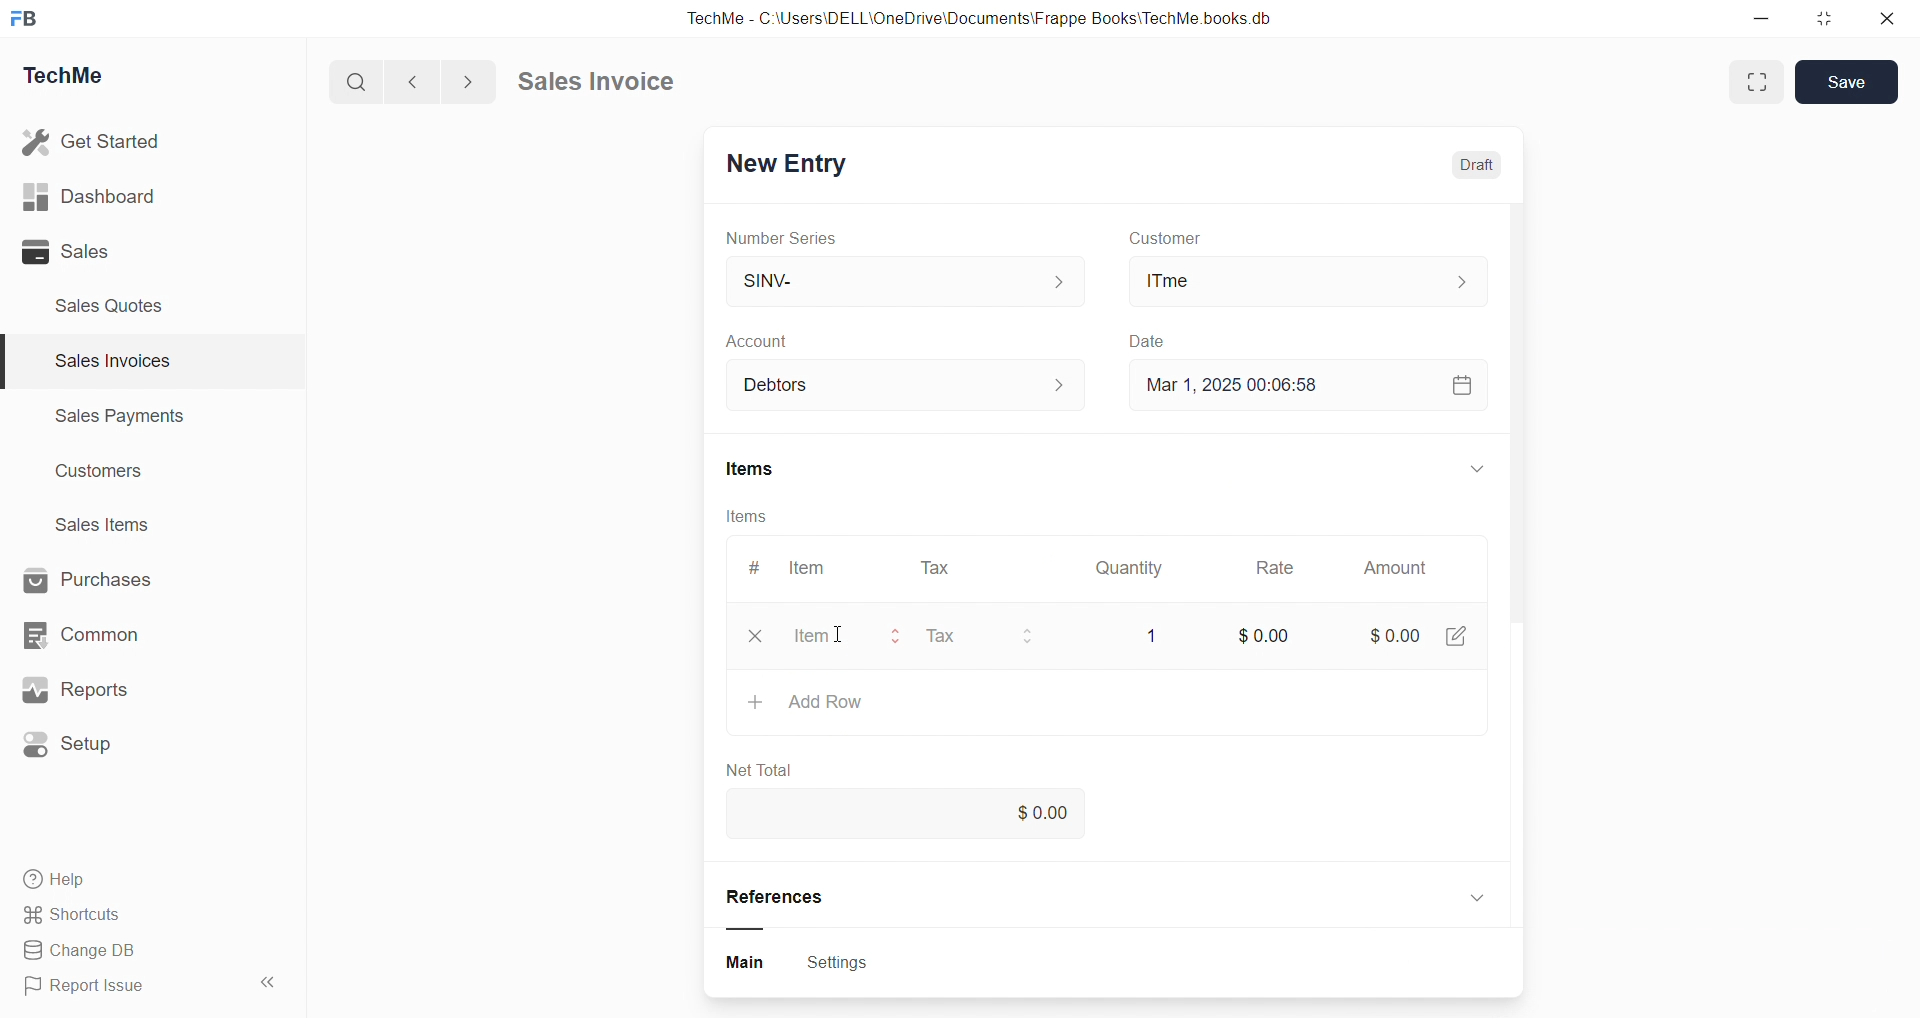  What do you see at coordinates (749, 516) in the screenshot?
I see `Items` at bounding box center [749, 516].